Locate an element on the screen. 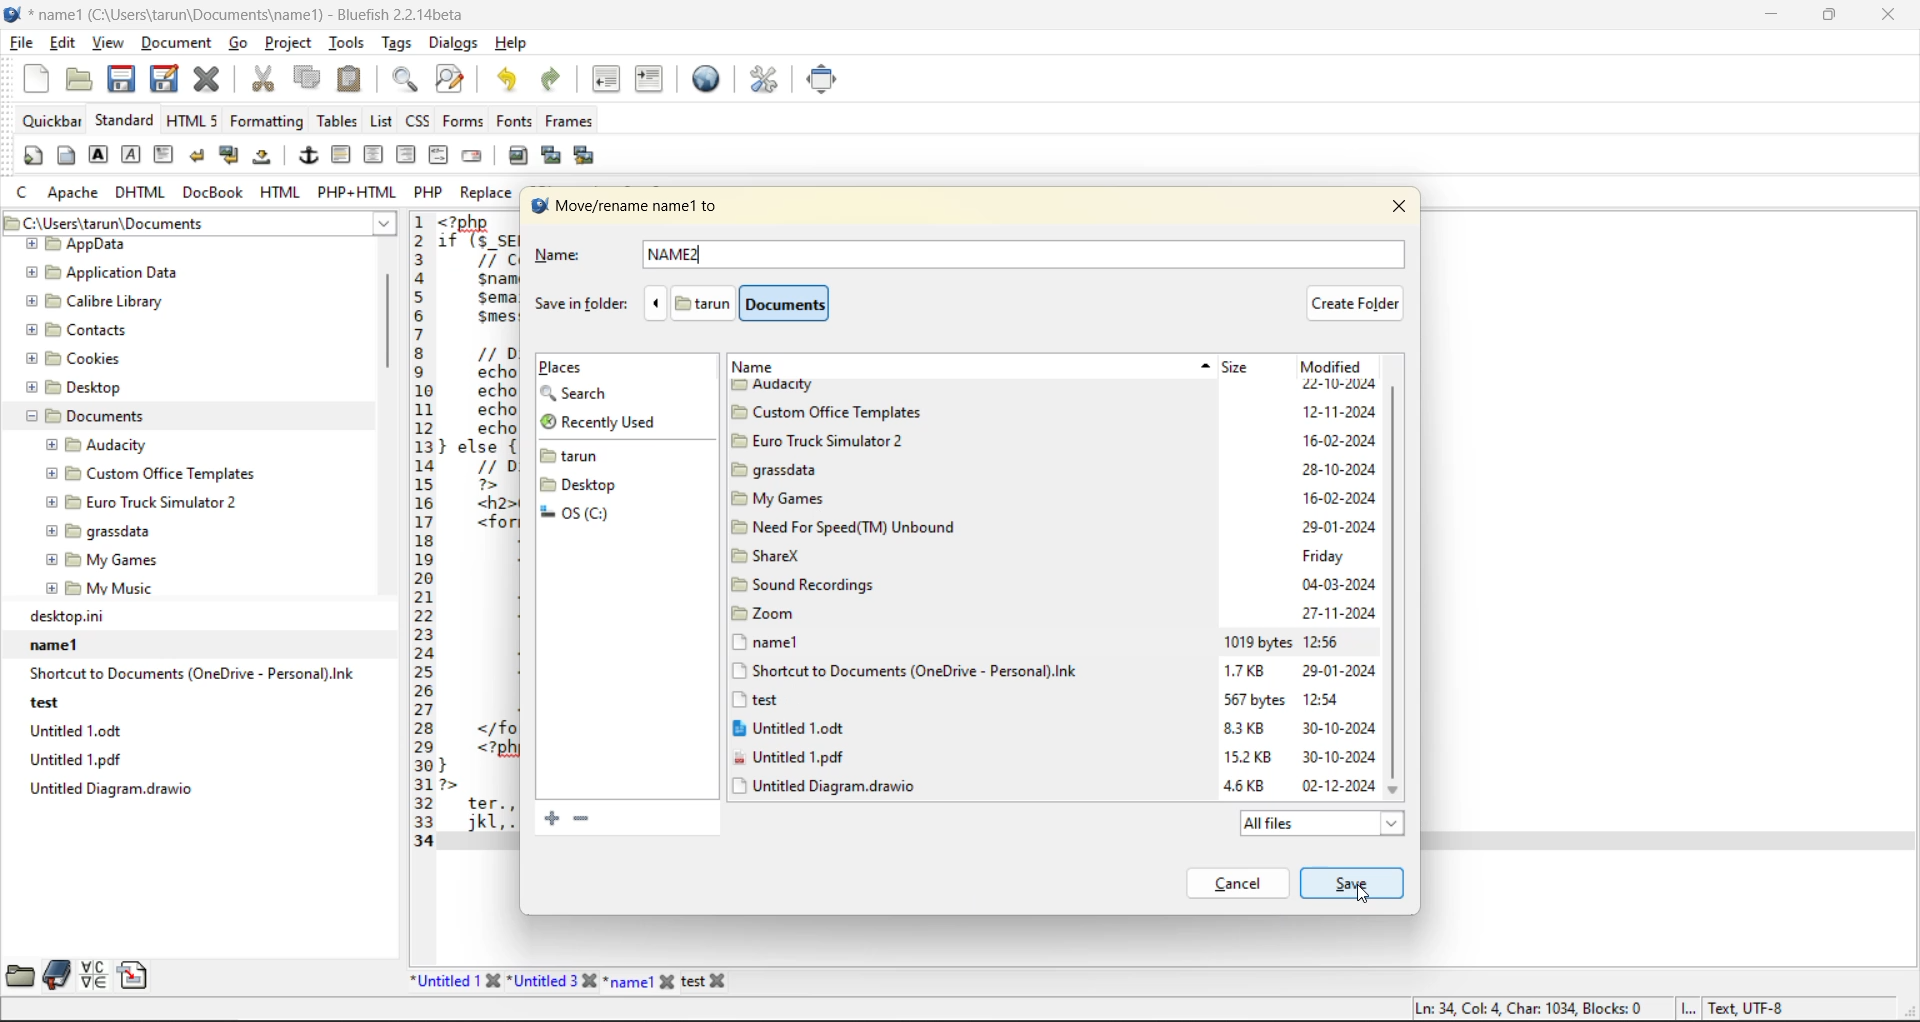 The image size is (1920, 1022). code editor is located at coordinates (467, 531).